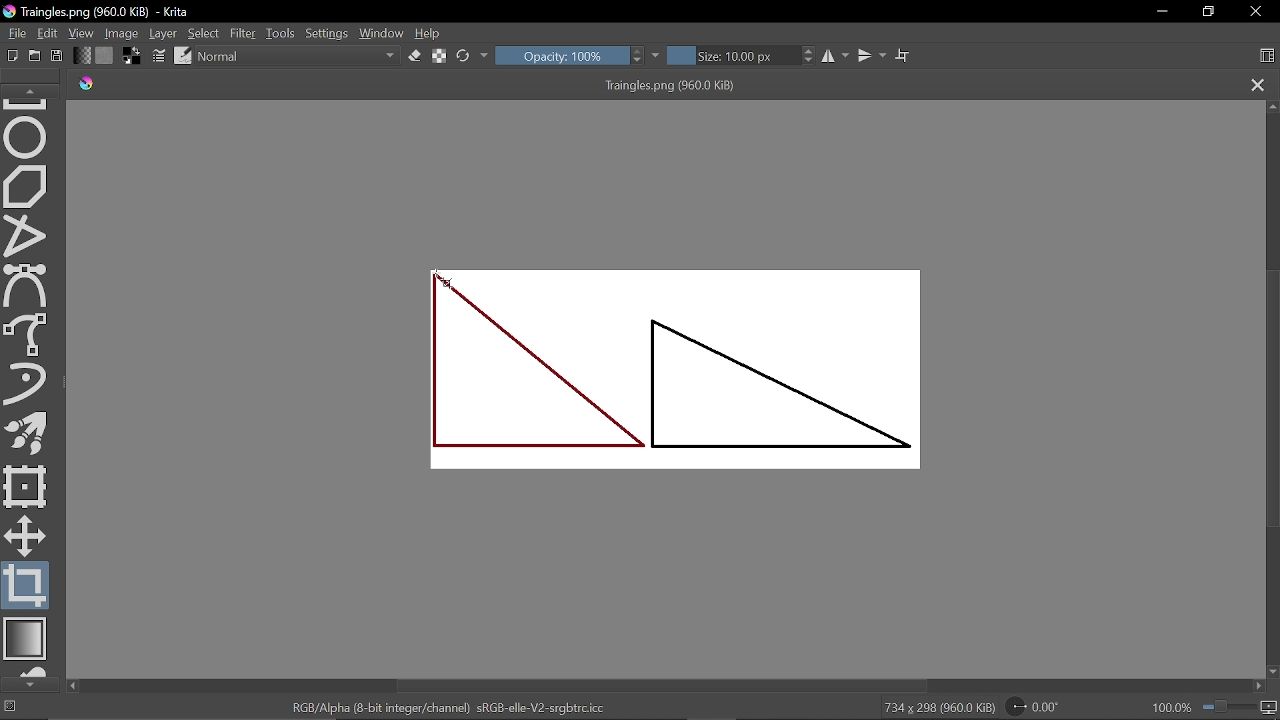 The width and height of the screenshot is (1280, 720). I want to click on Preserve alpha, so click(439, 57).